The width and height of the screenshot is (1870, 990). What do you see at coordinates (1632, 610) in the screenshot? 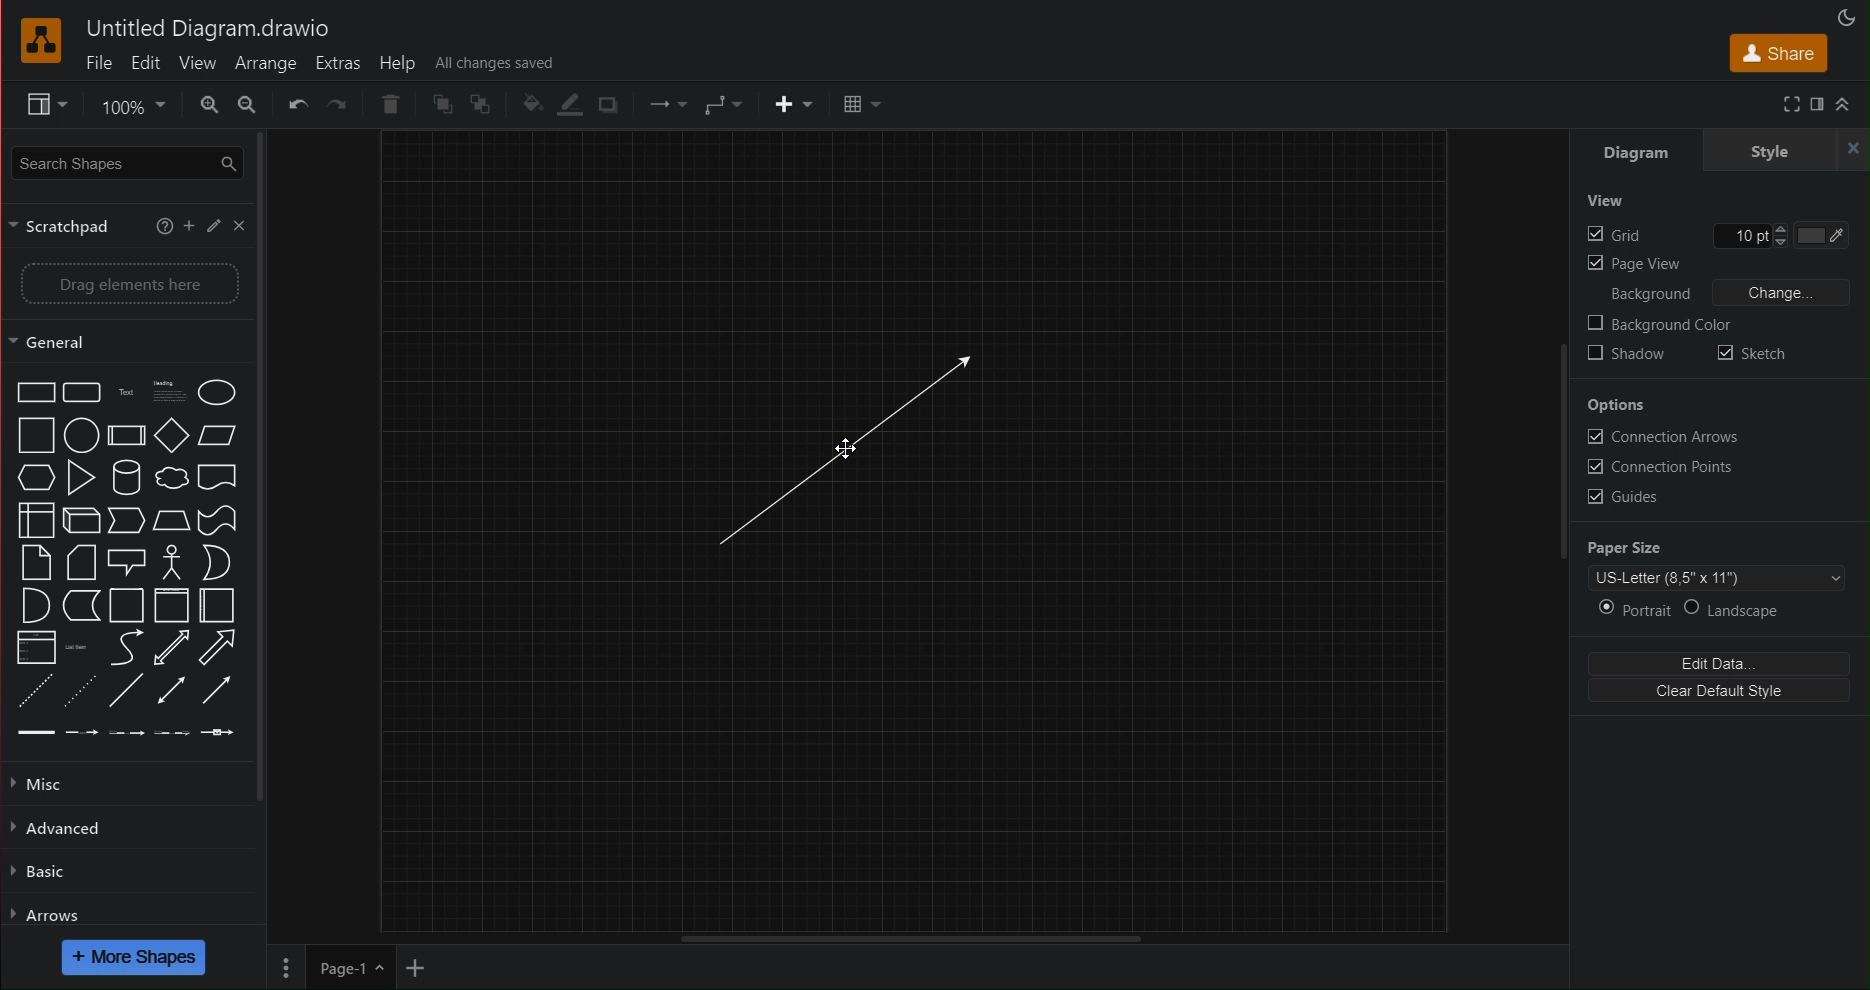
I see `Portrait` at bounding box center [1632, 610].